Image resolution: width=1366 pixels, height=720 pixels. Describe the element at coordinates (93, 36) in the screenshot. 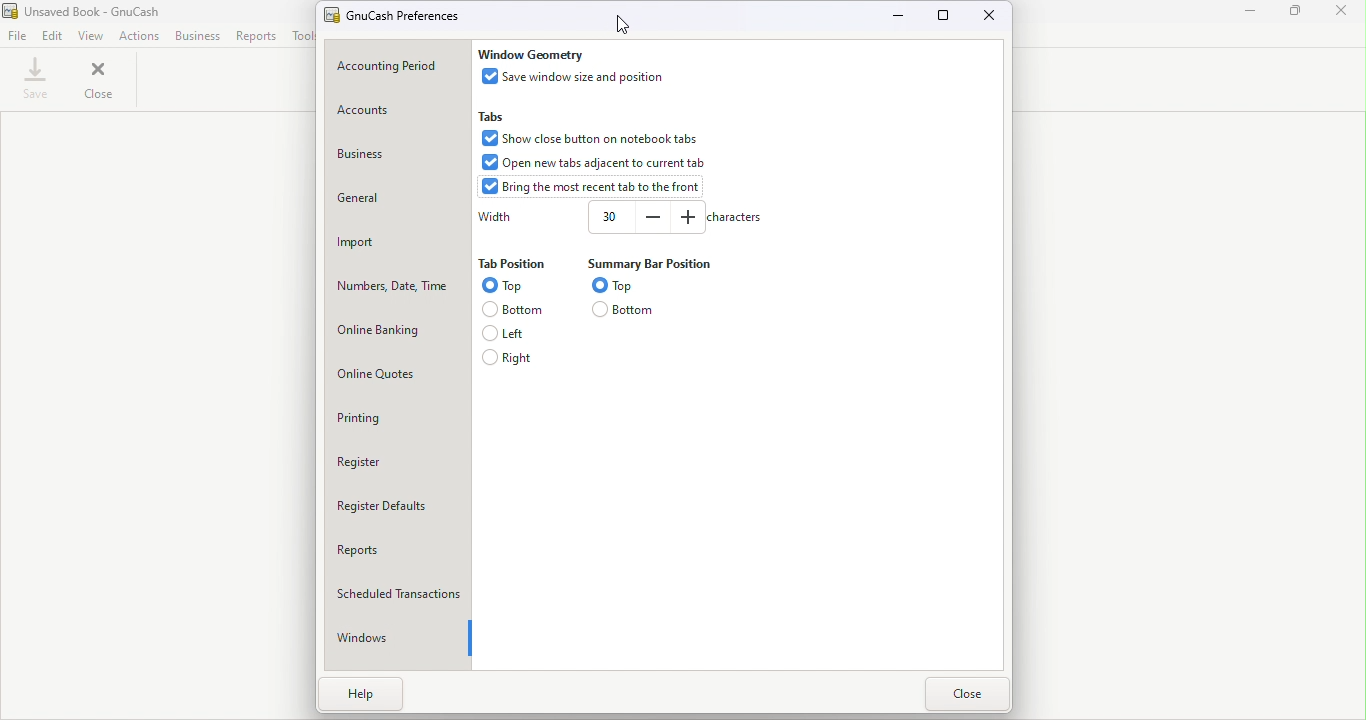

I see `View` at that location.